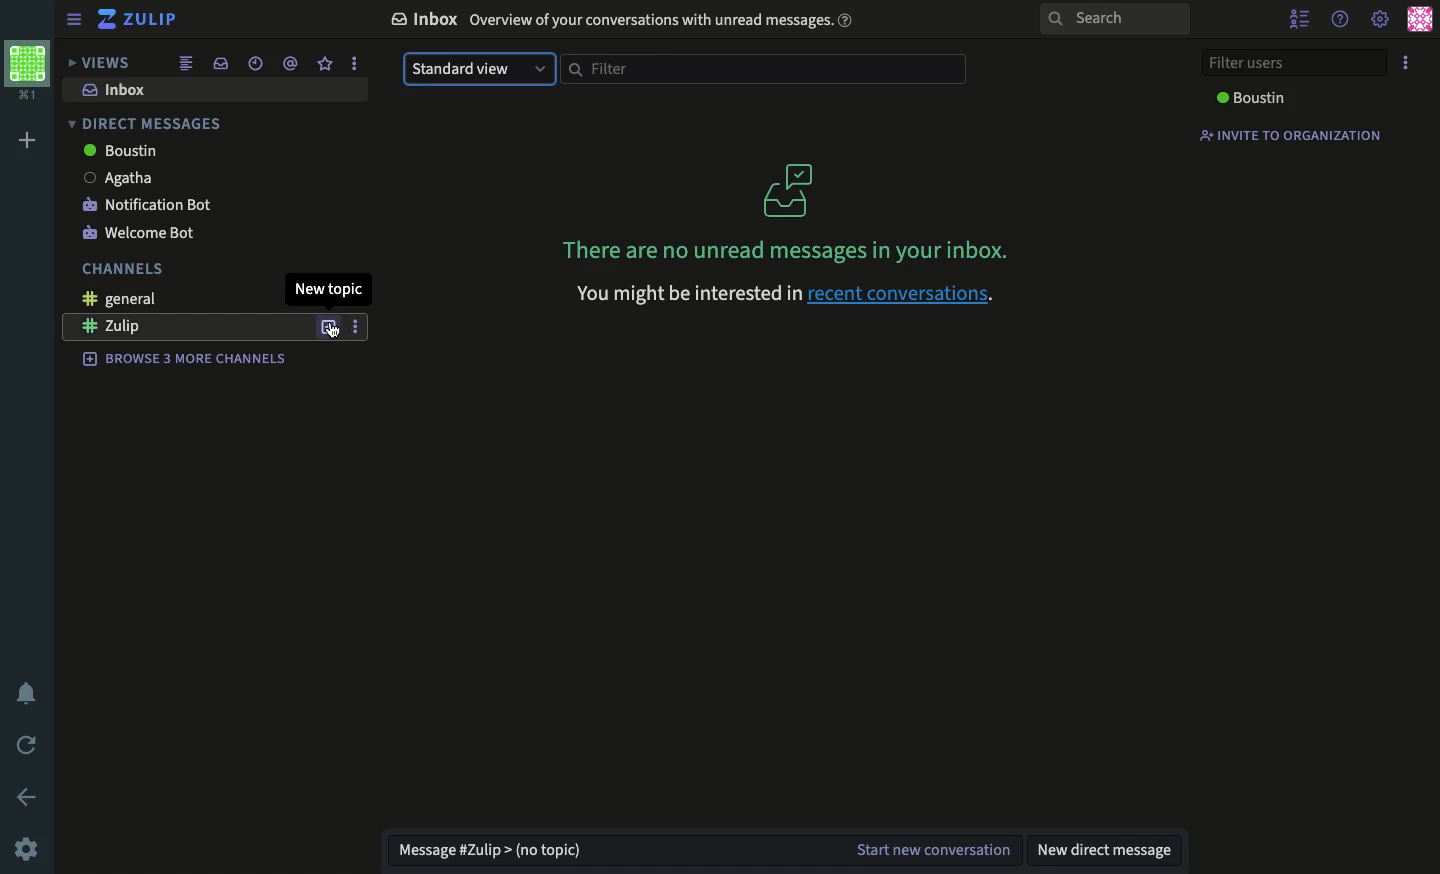  I want to click on back, so click(26, 795).